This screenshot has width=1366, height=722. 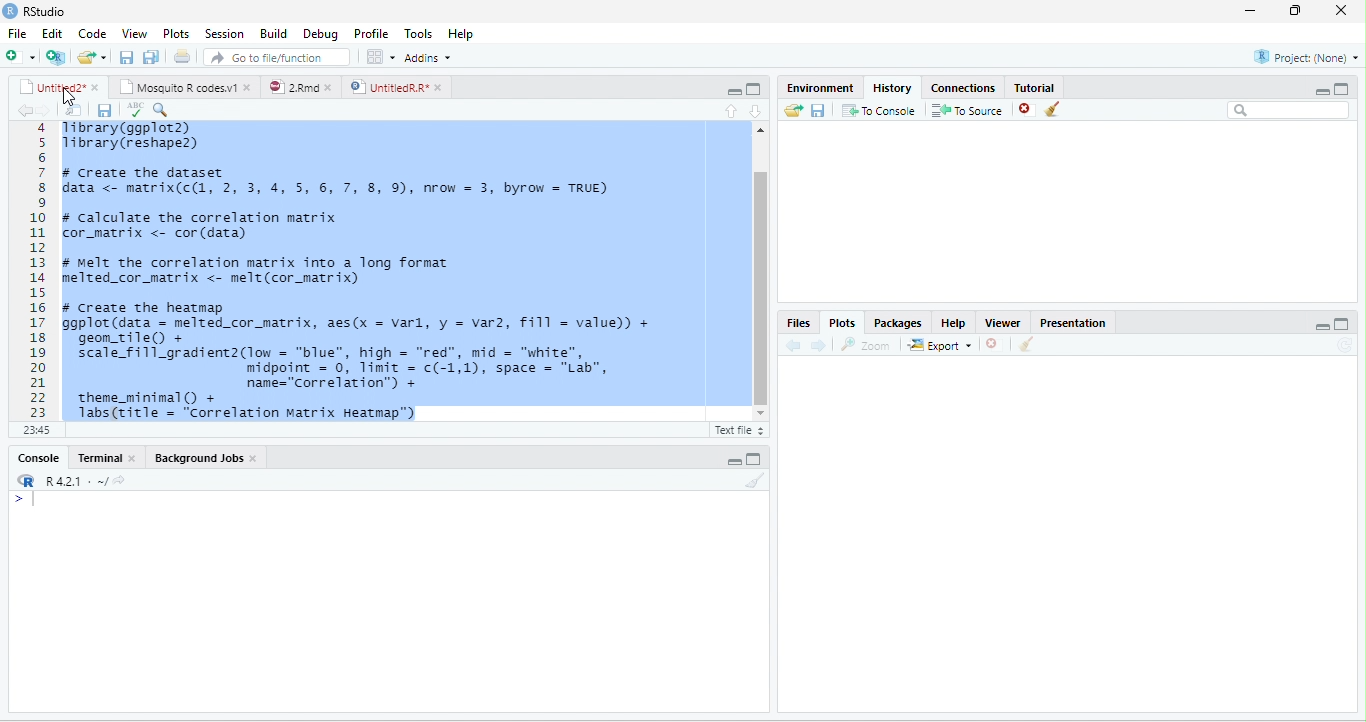 I want to click on Files Plots Packages Help Viewer Presentation =0
A zoom | Mew - [0 |, so click(x=358, y=270).